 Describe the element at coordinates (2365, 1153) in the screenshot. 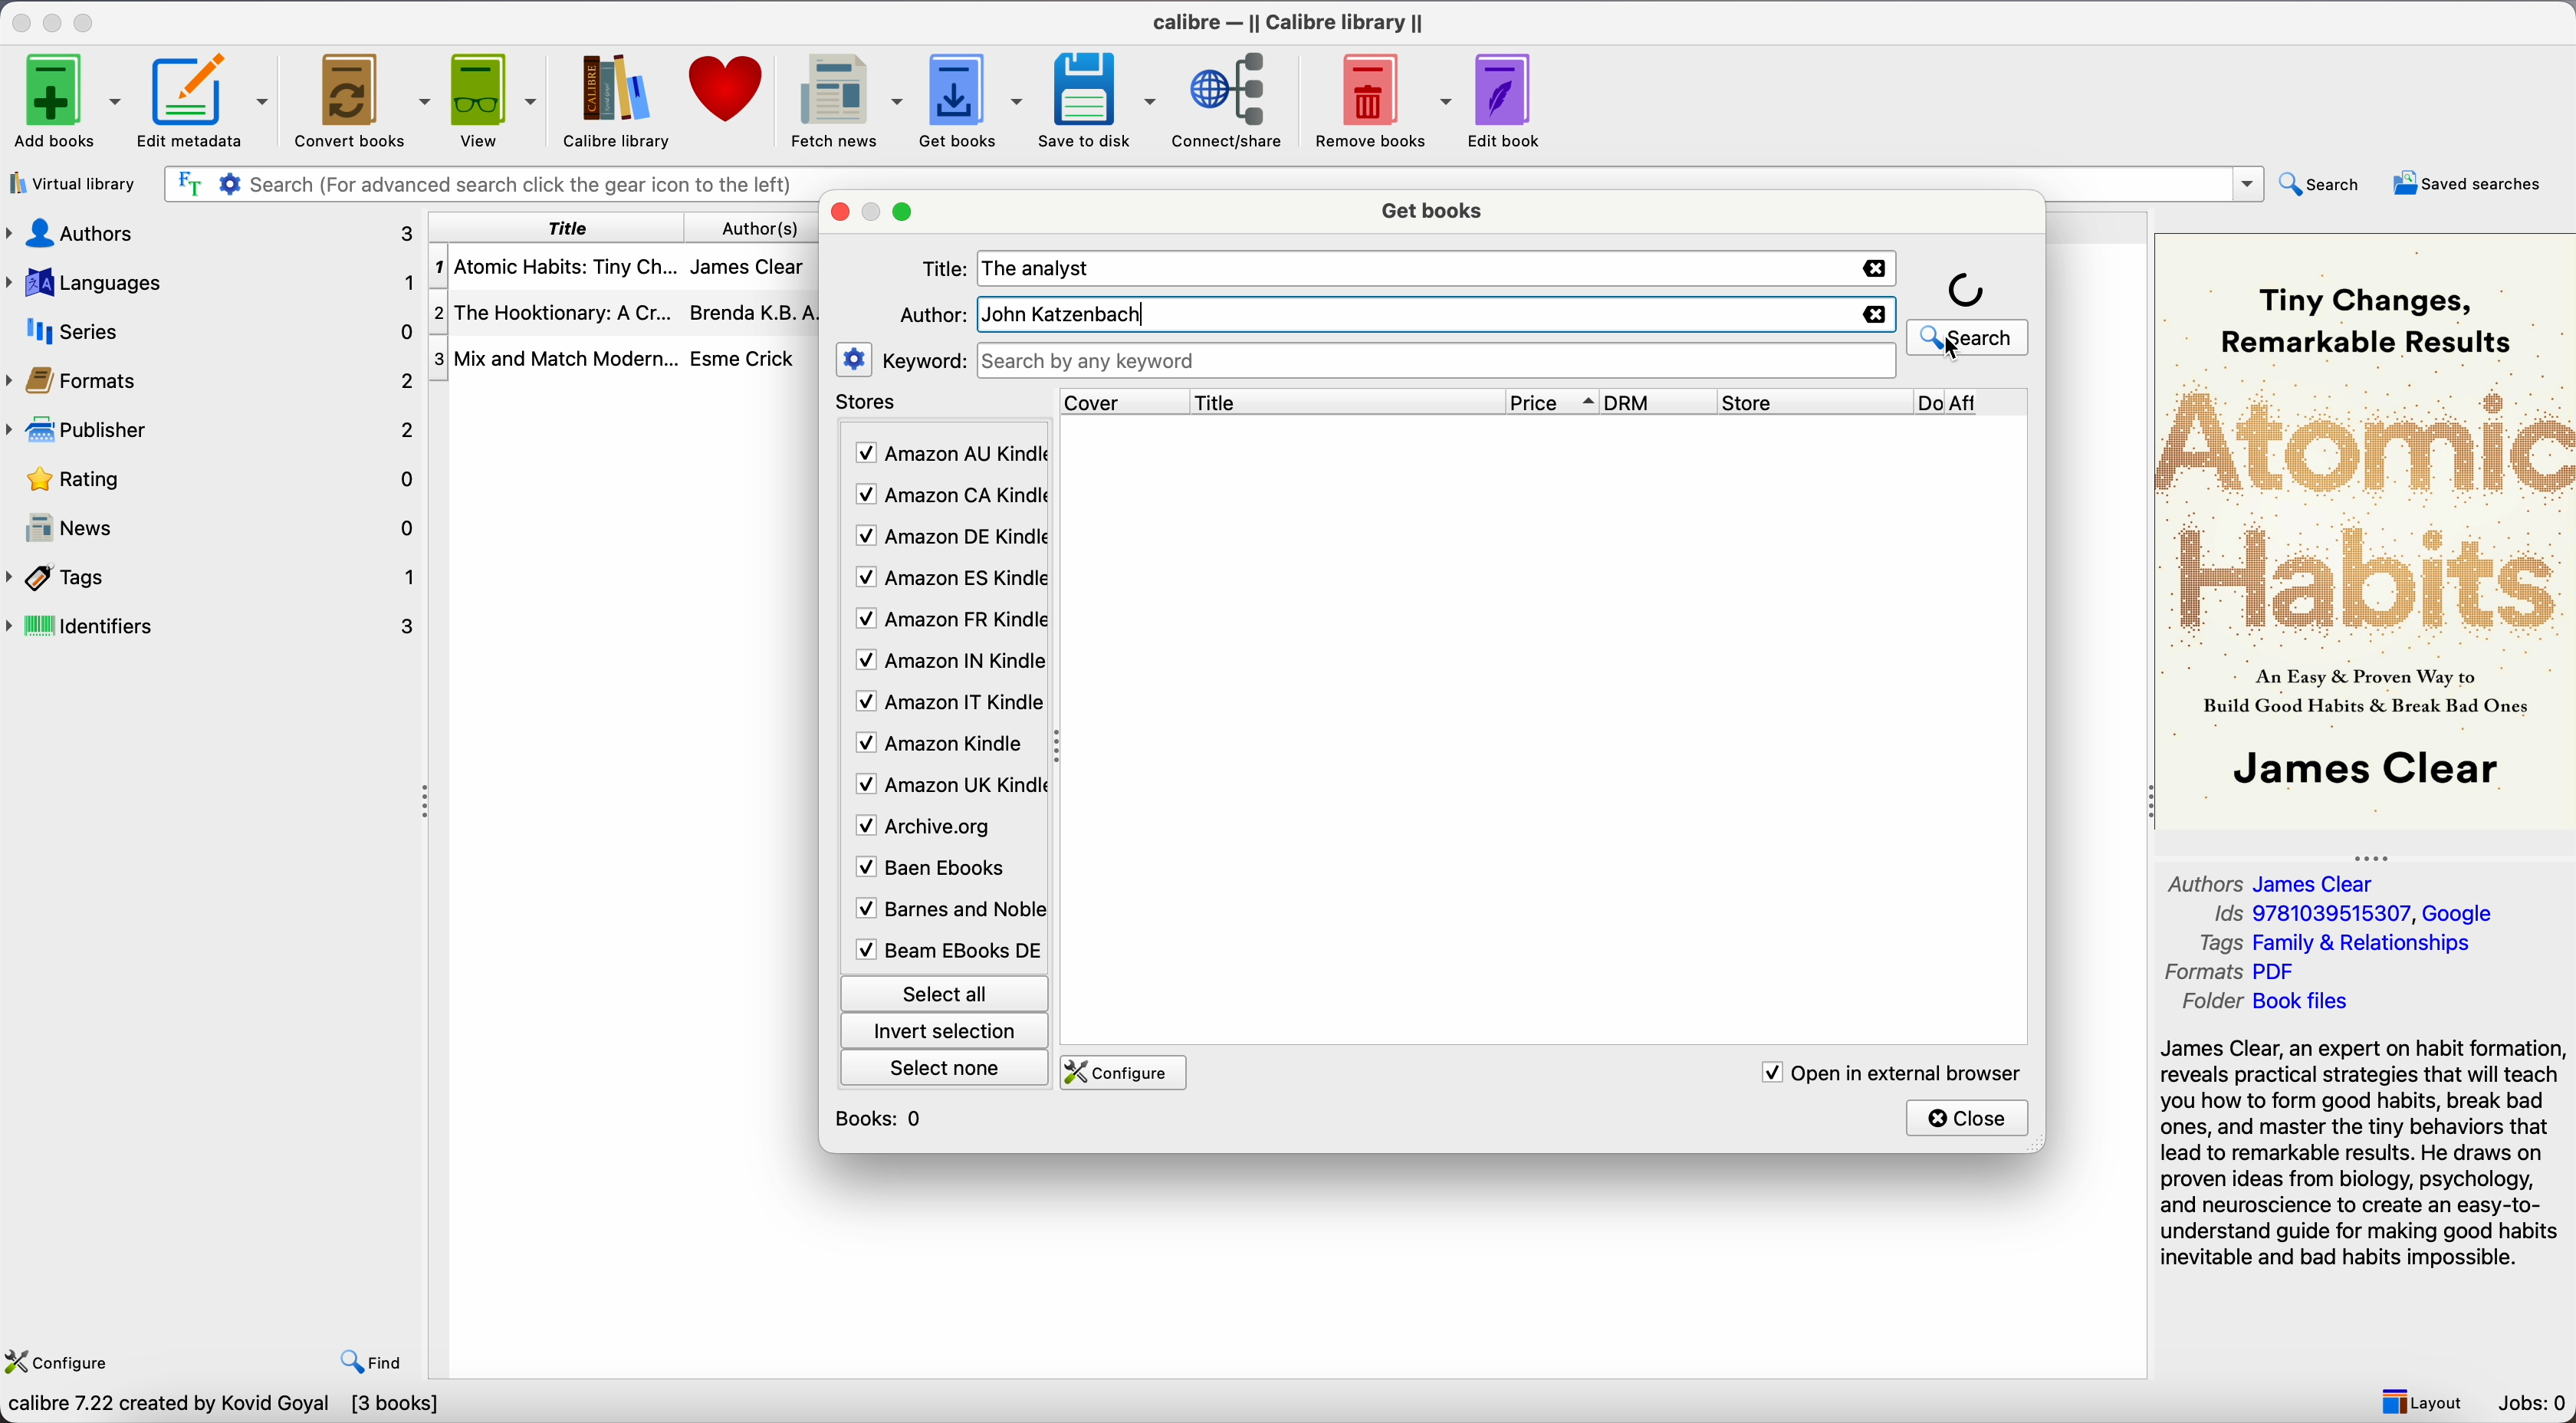

I see `synopsis` at that location.